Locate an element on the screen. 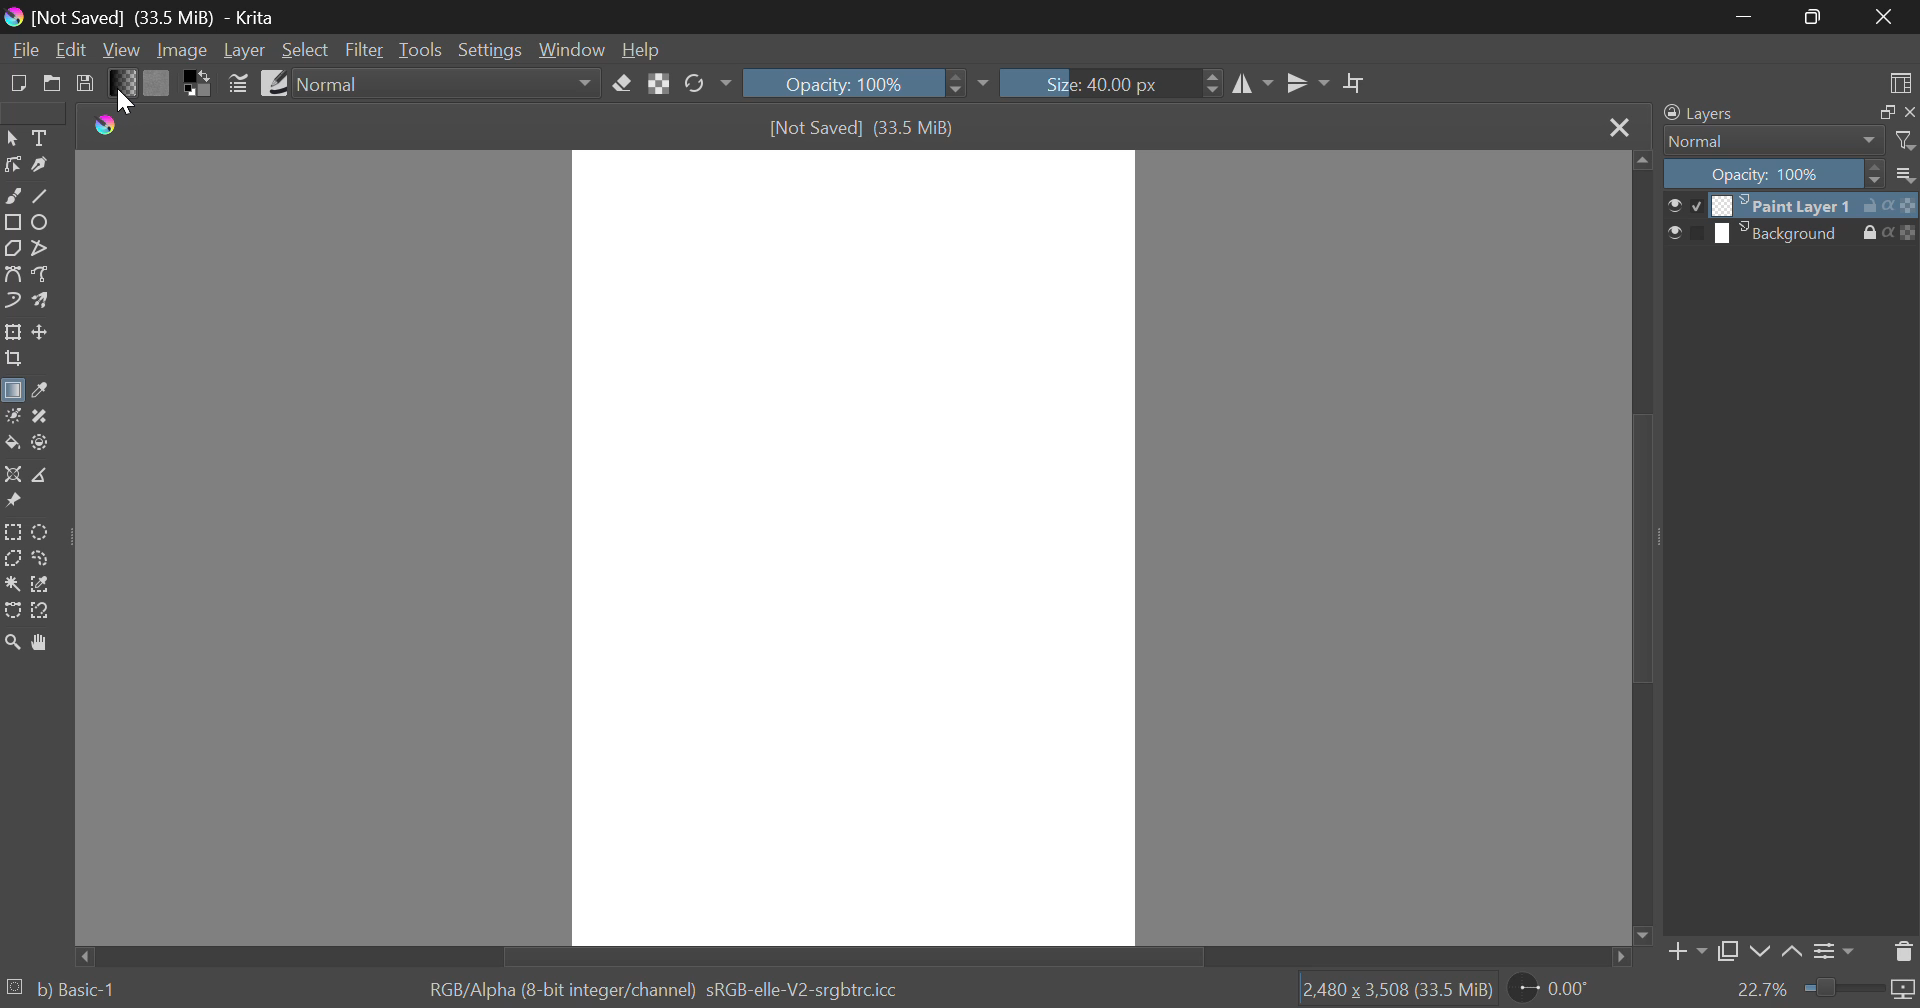 The width and height of the screenshot is (1920, 1008). Colorize Mask Tool is located at coordinates (12, 416).